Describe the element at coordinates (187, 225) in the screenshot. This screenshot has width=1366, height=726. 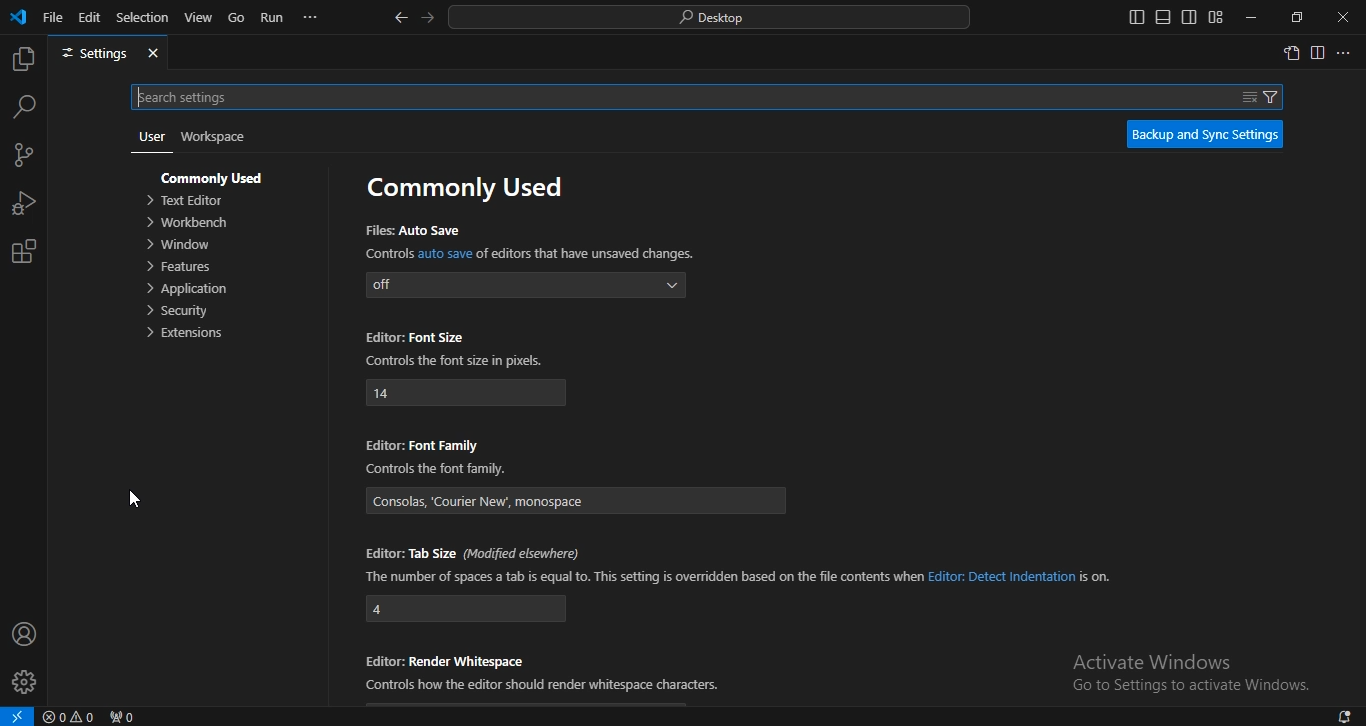
I see `workbench` at that location.